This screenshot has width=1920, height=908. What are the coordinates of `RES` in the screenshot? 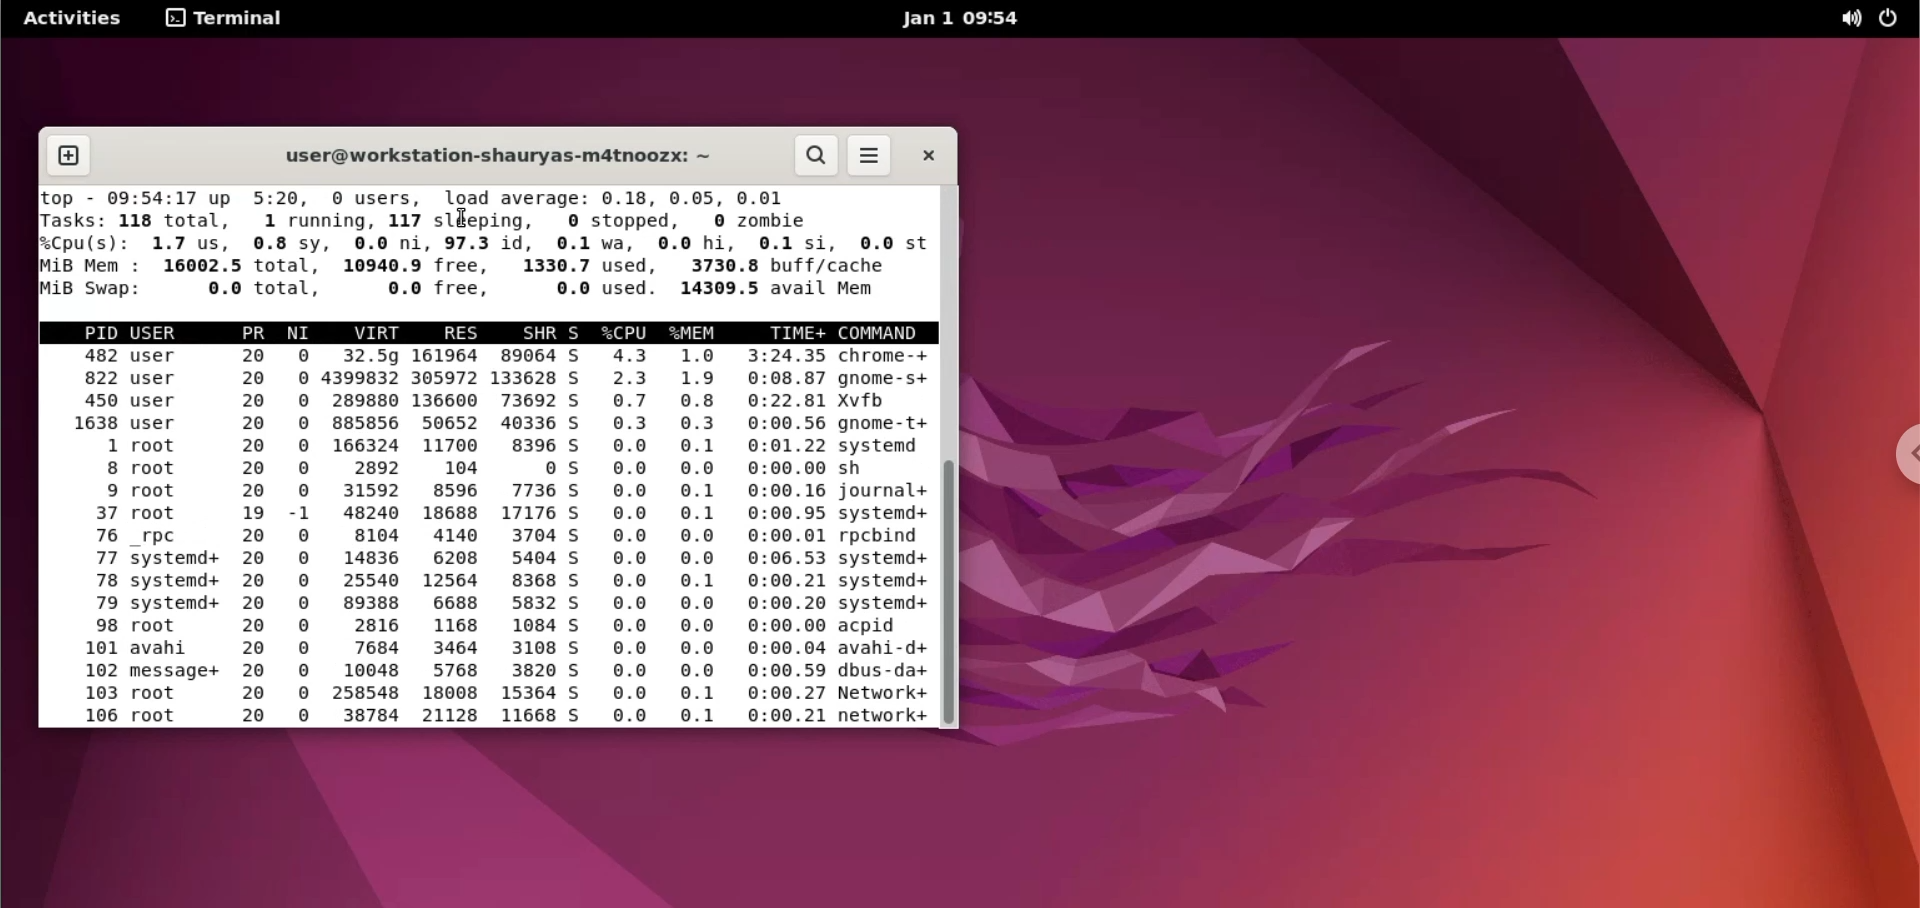 It's located at (455, 330).